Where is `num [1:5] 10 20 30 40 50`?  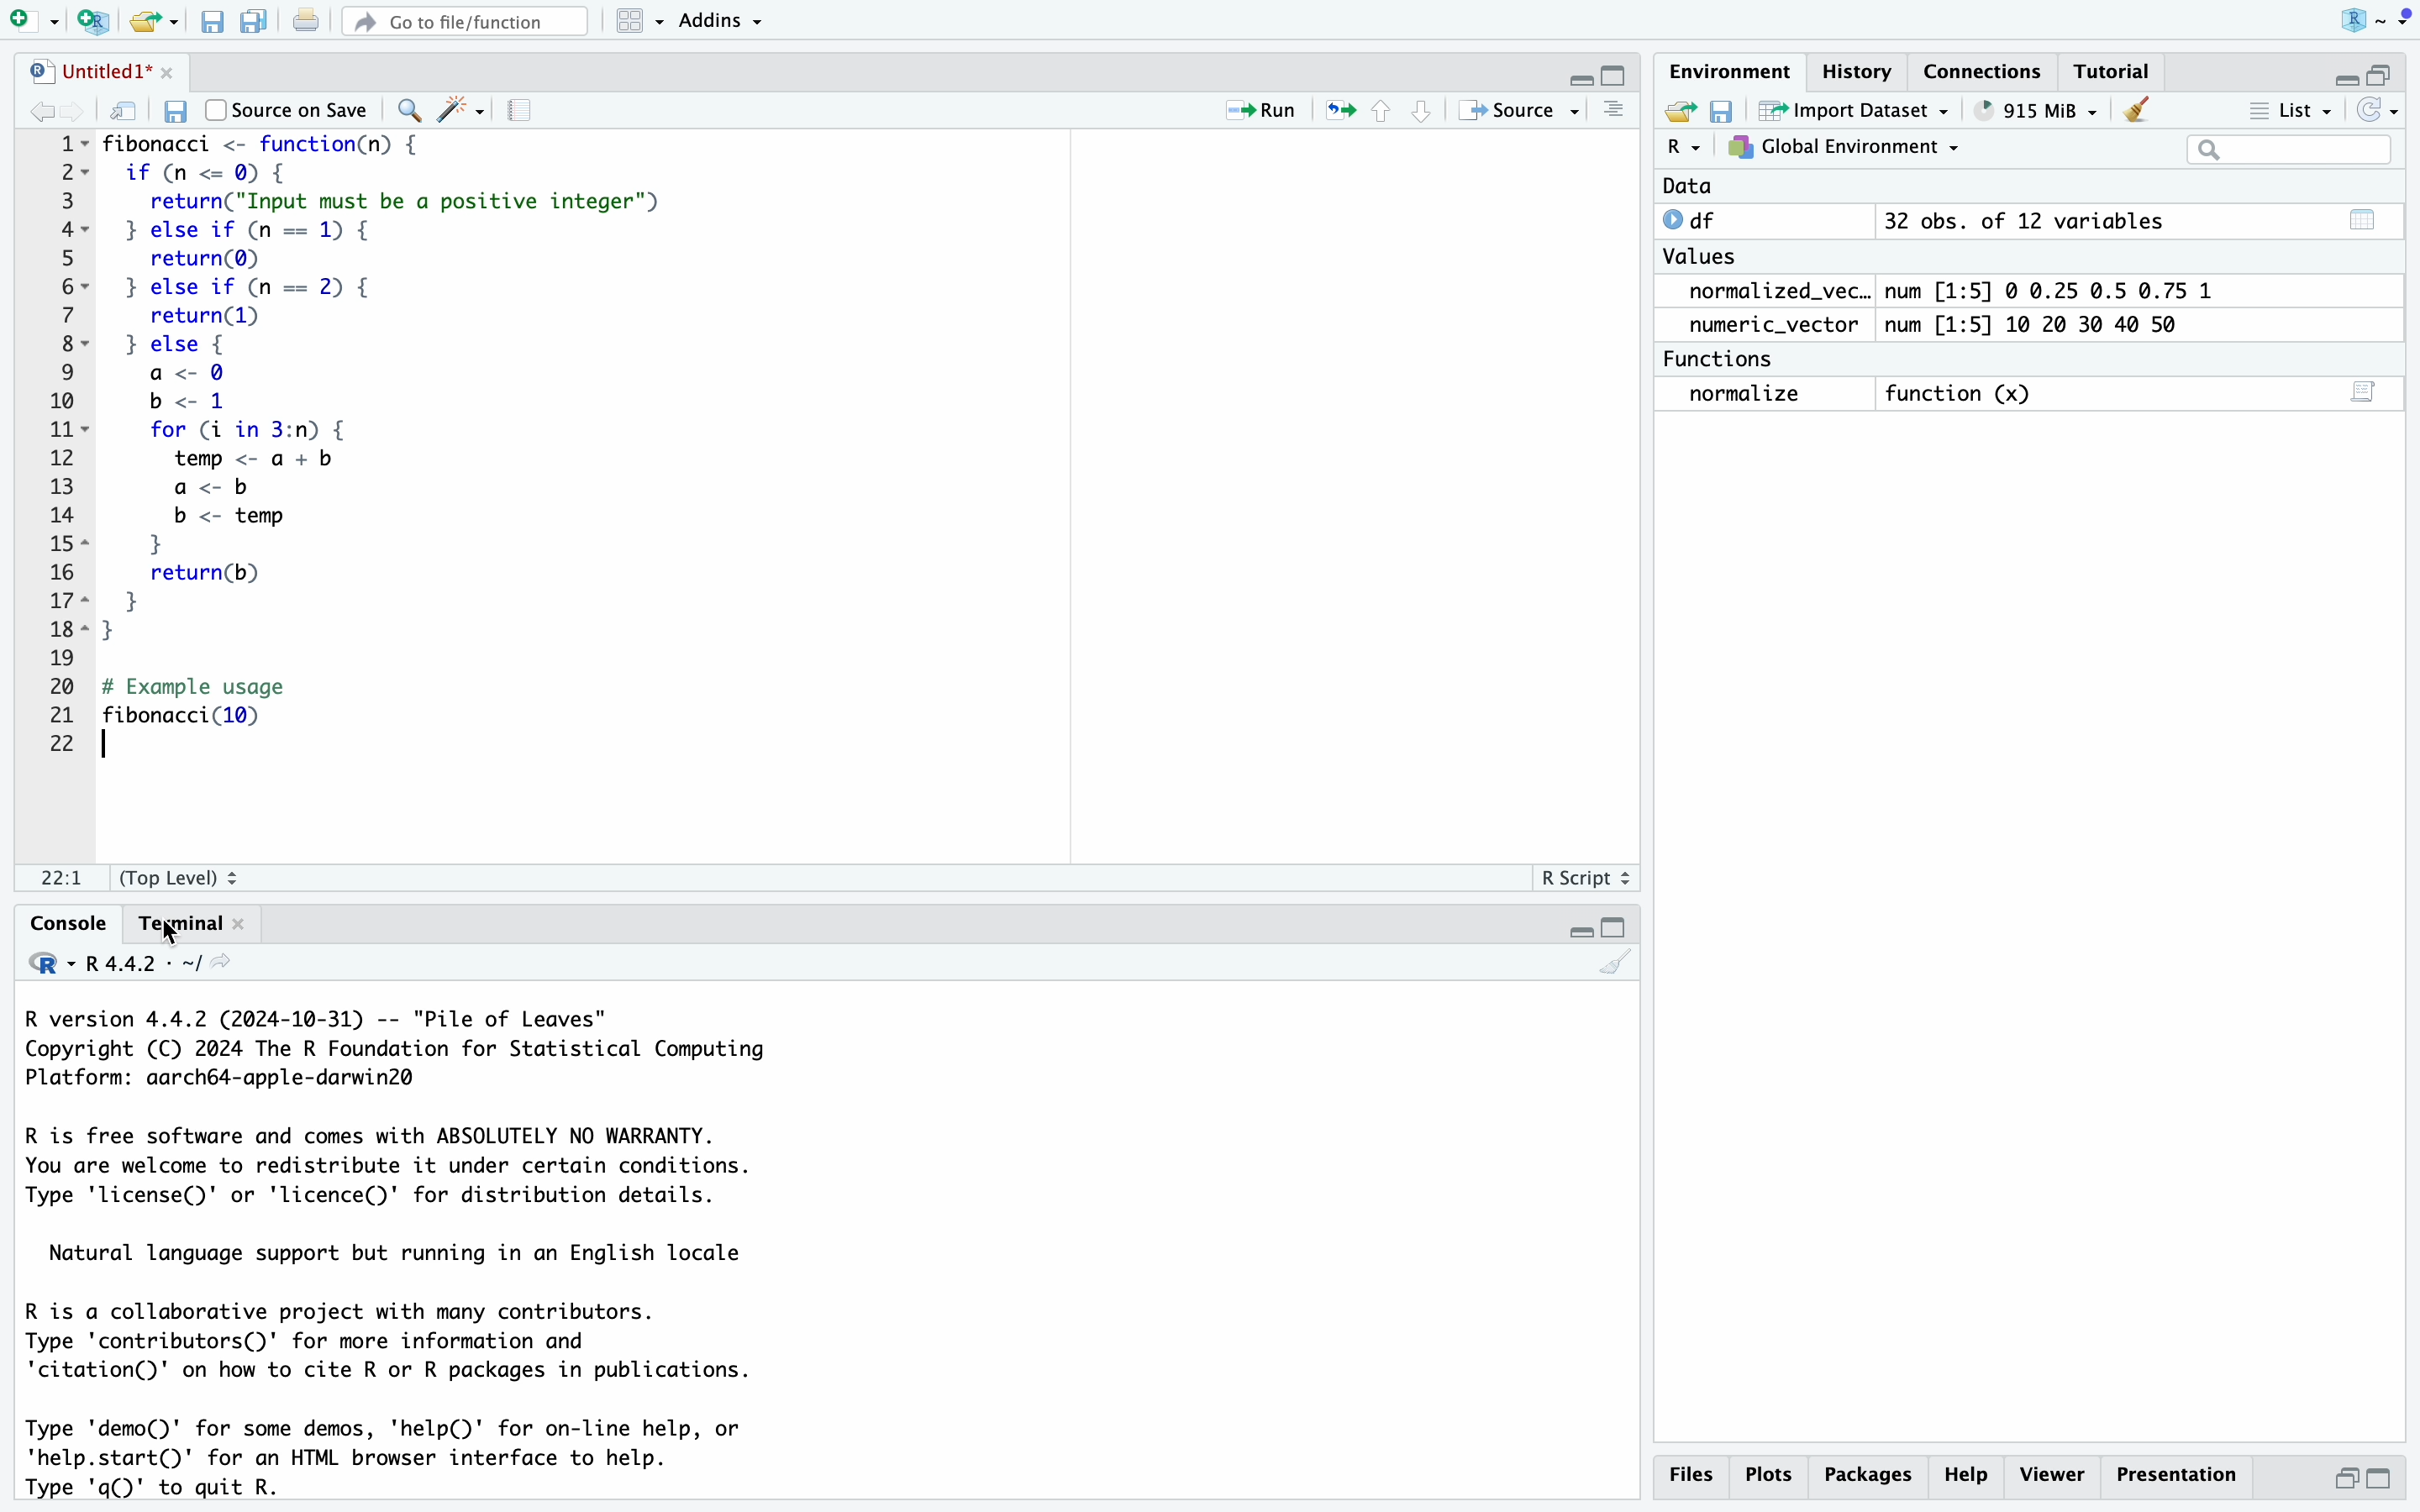
num [1:5] 10 20 30 40 50 is located at coordinates (2045, 324).